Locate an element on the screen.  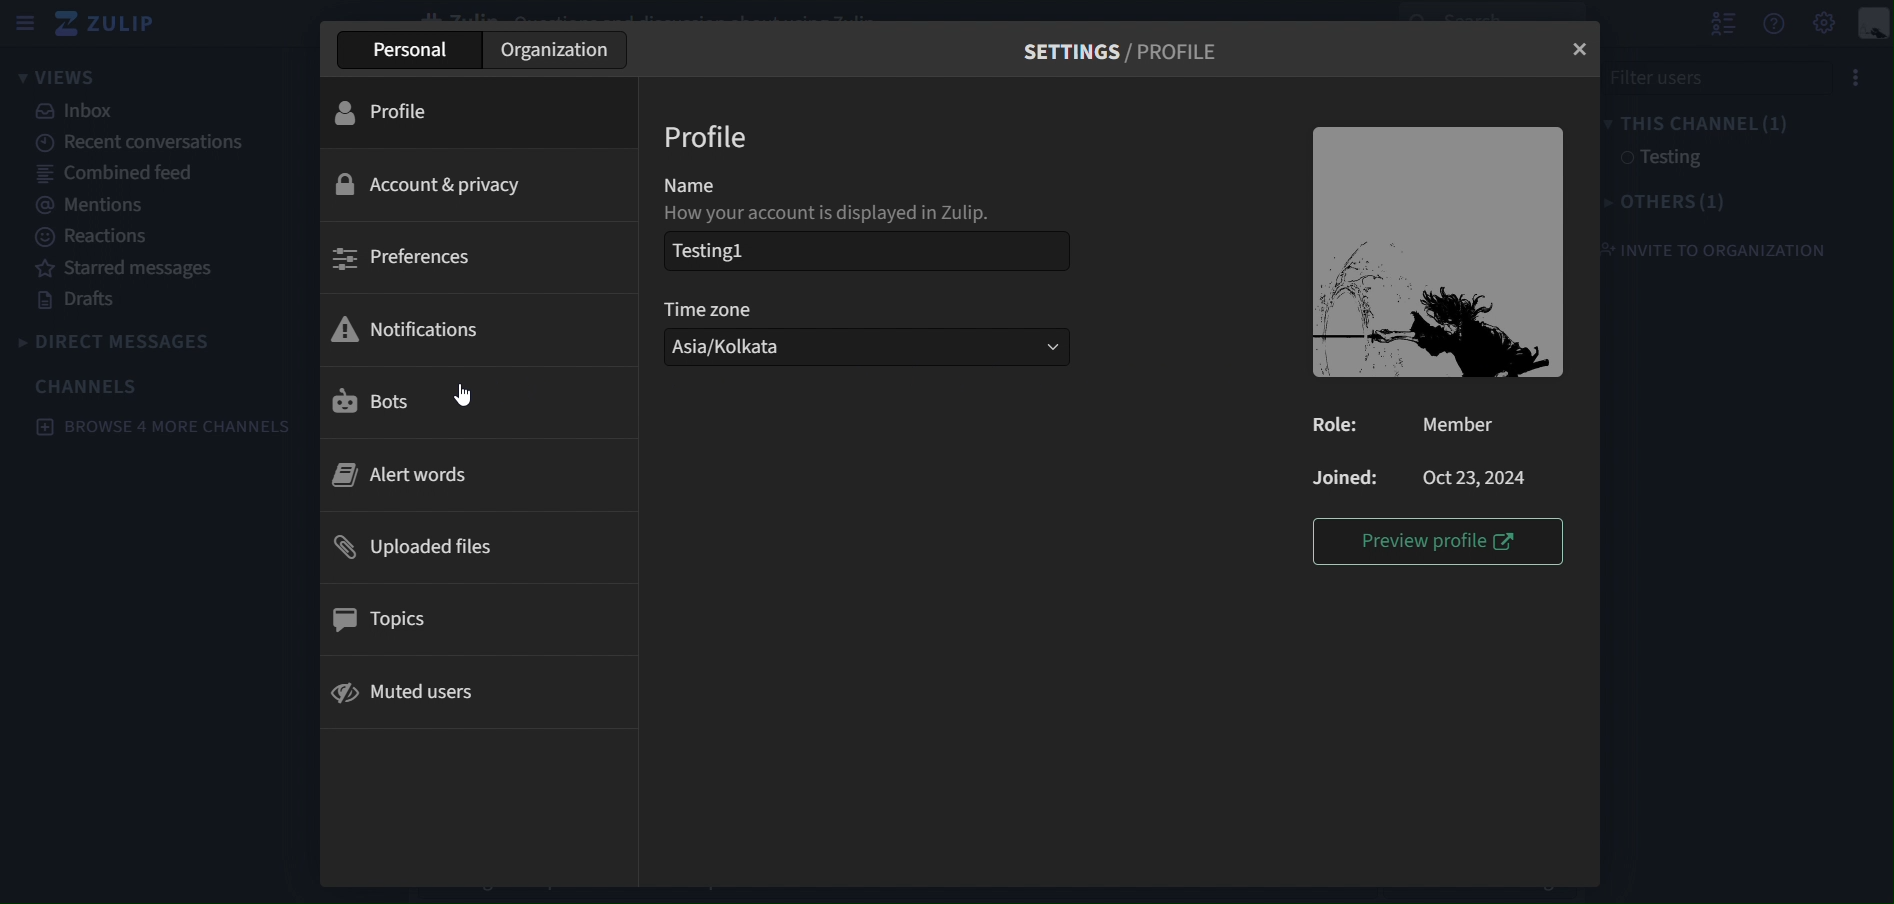
reactions is located at coordinates (96, 237).